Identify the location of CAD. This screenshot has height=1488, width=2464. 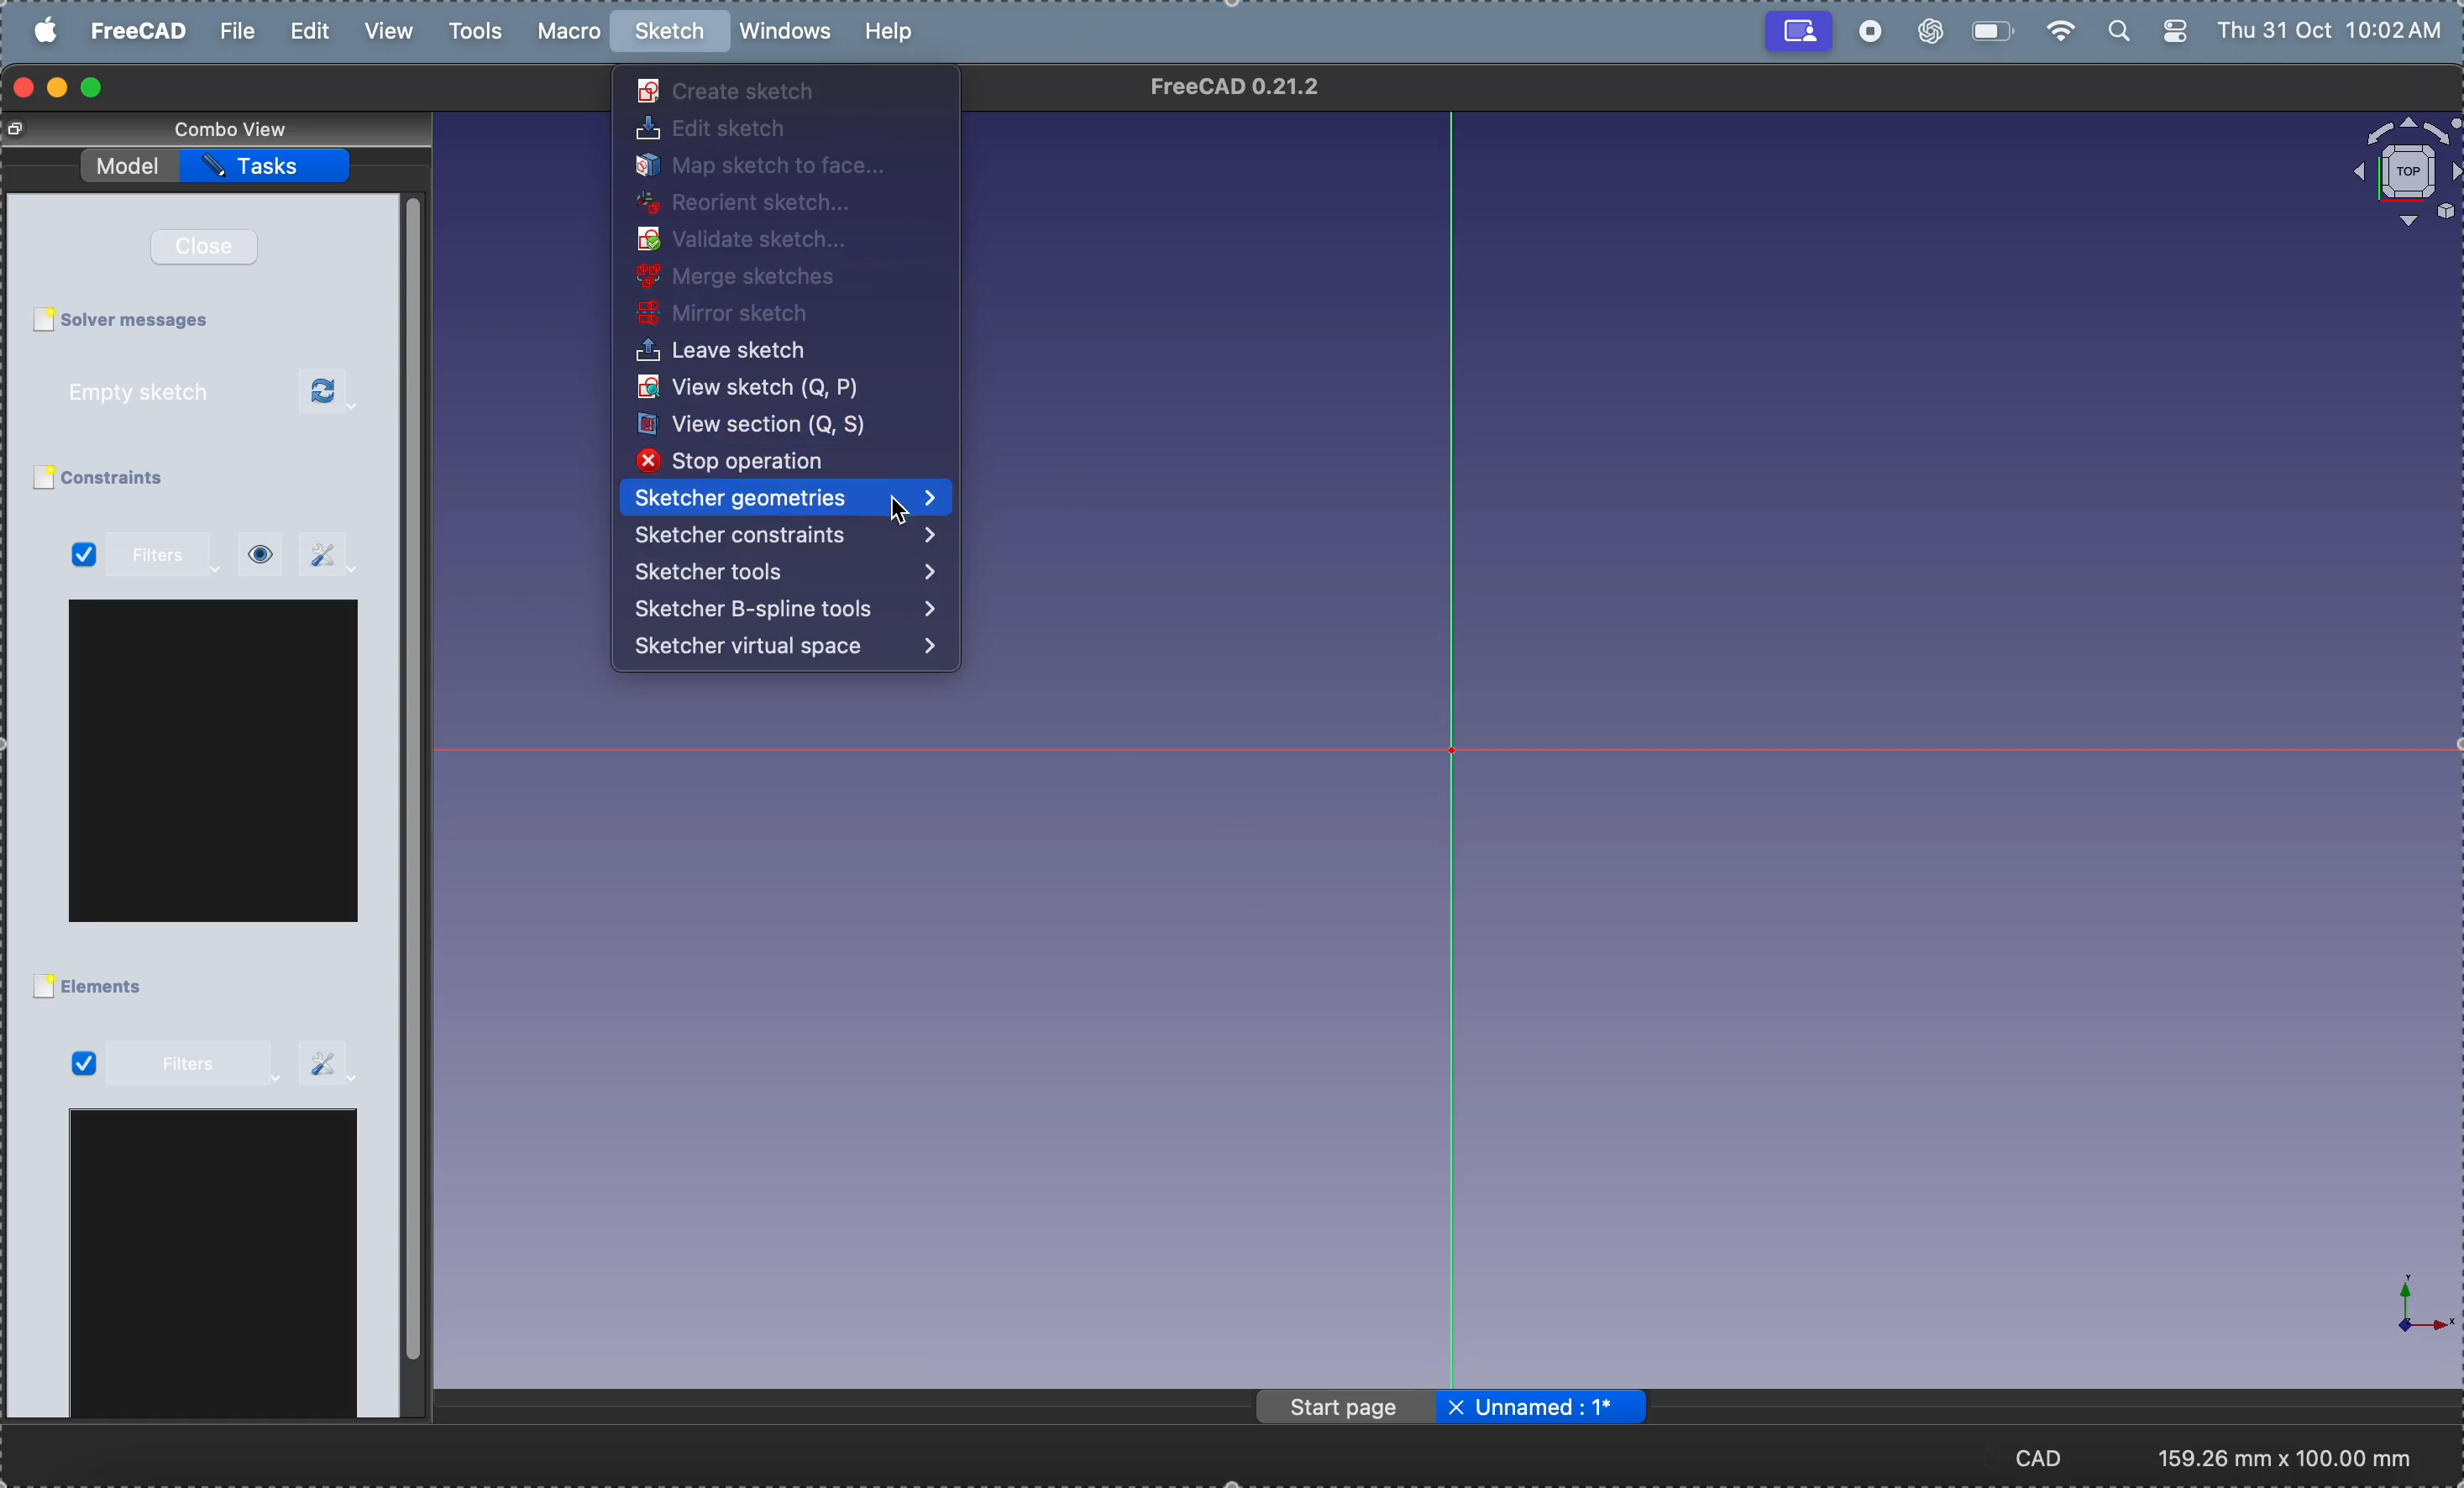
(2052, 1456).